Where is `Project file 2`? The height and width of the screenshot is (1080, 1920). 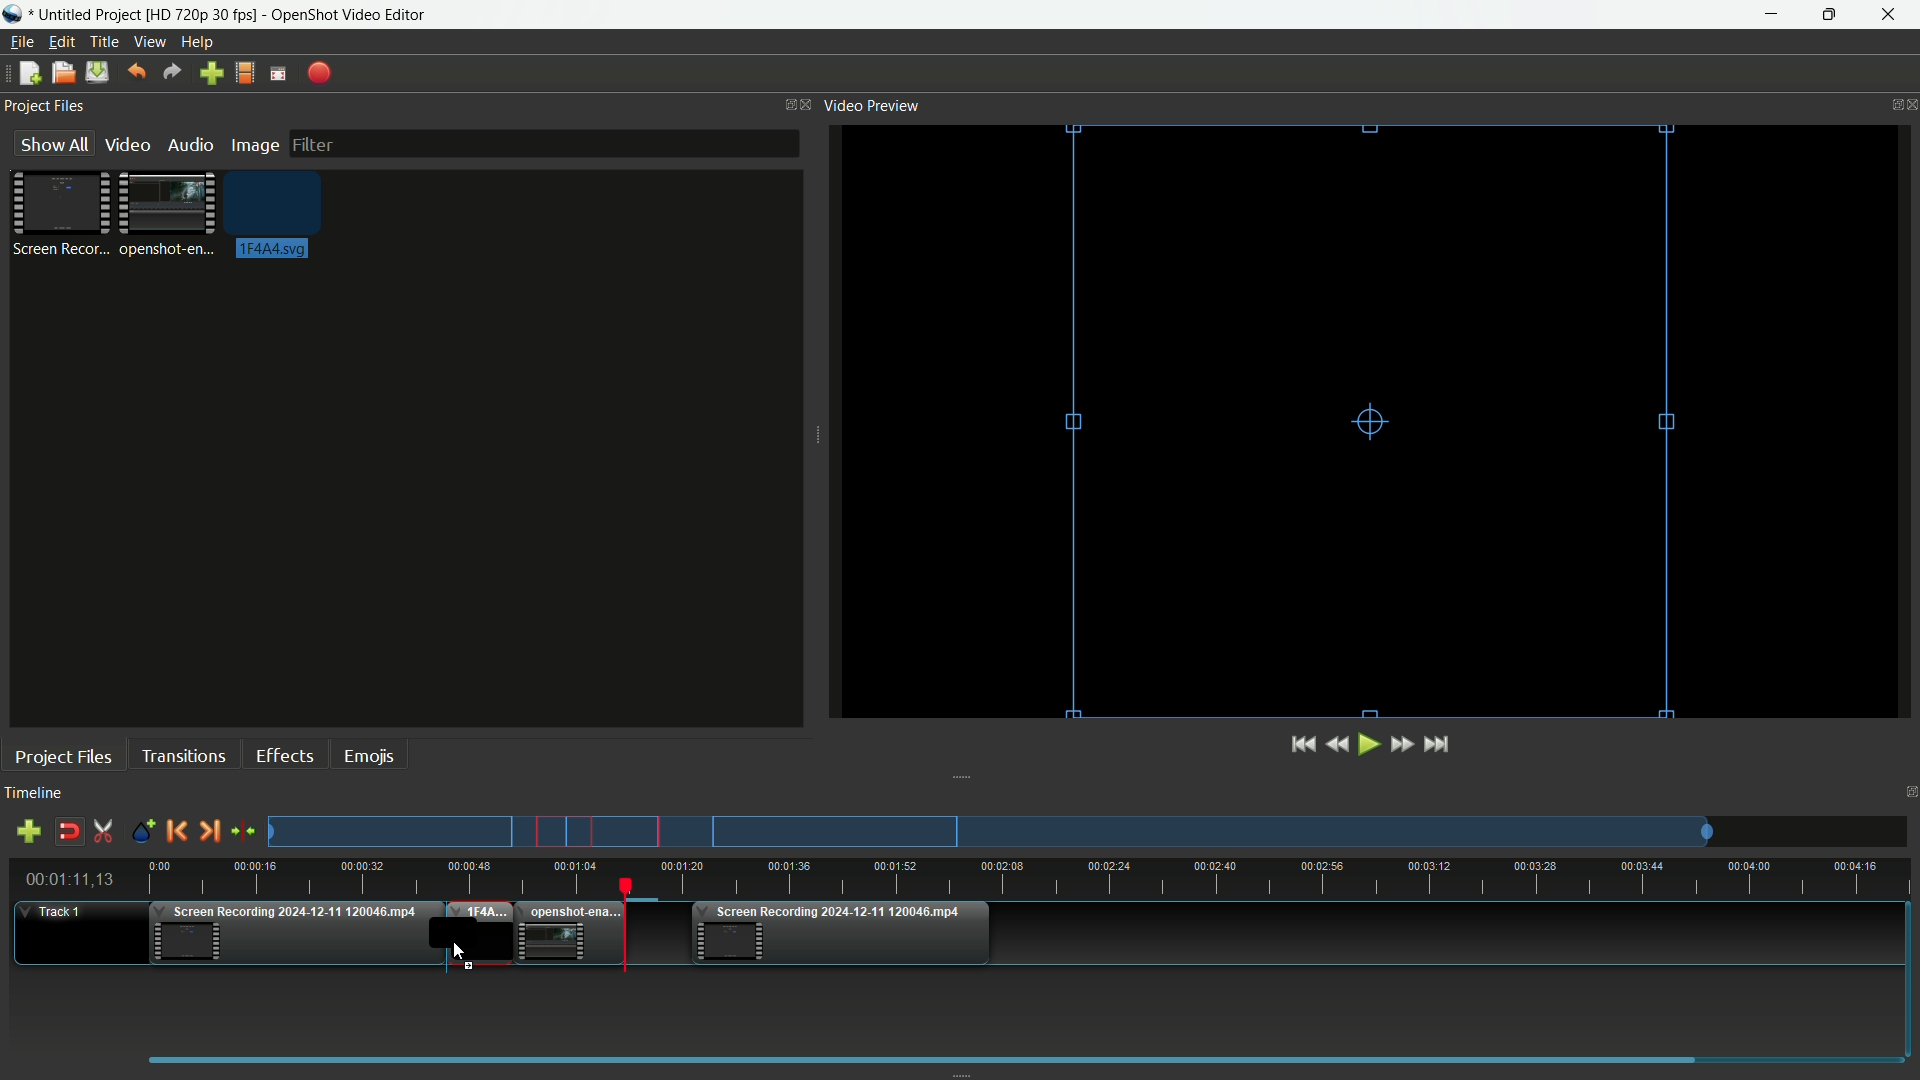
Project file 2 is located at coordinates (164, 212).